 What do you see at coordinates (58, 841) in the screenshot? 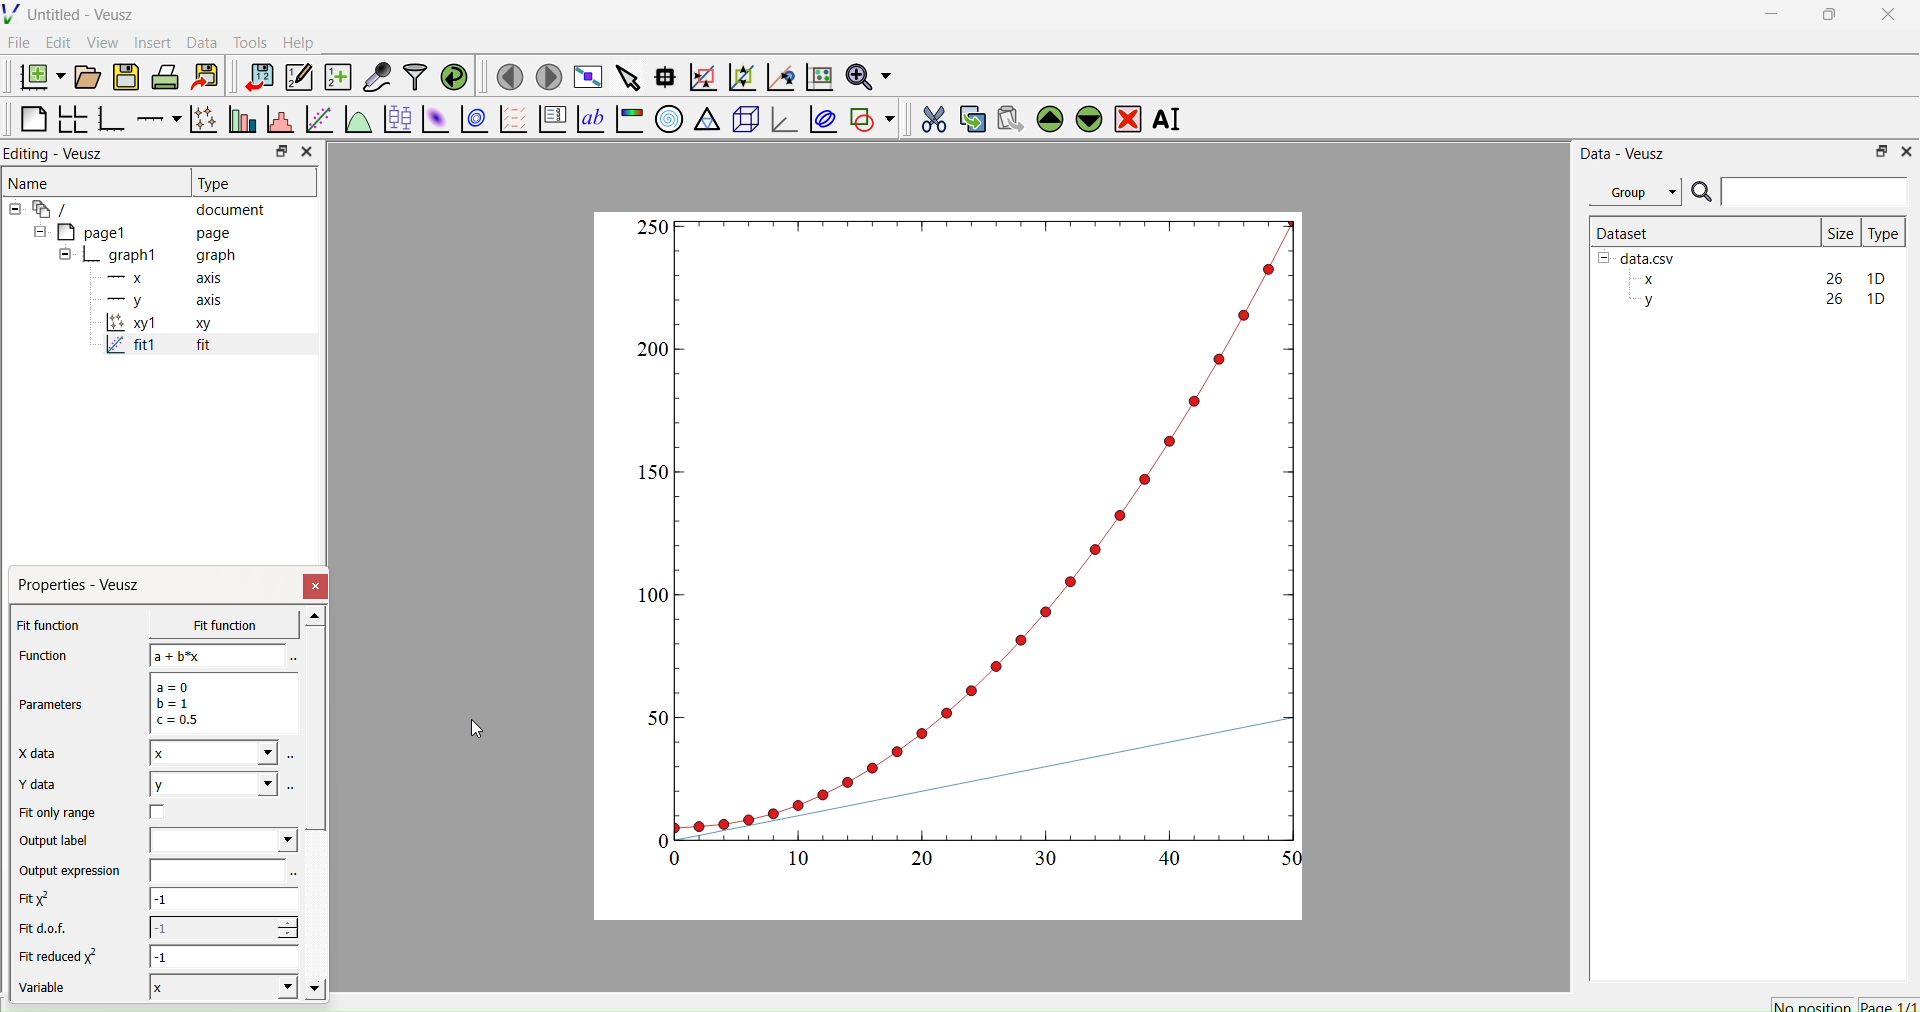
I see `Output label` at bounding box center [58, 841].